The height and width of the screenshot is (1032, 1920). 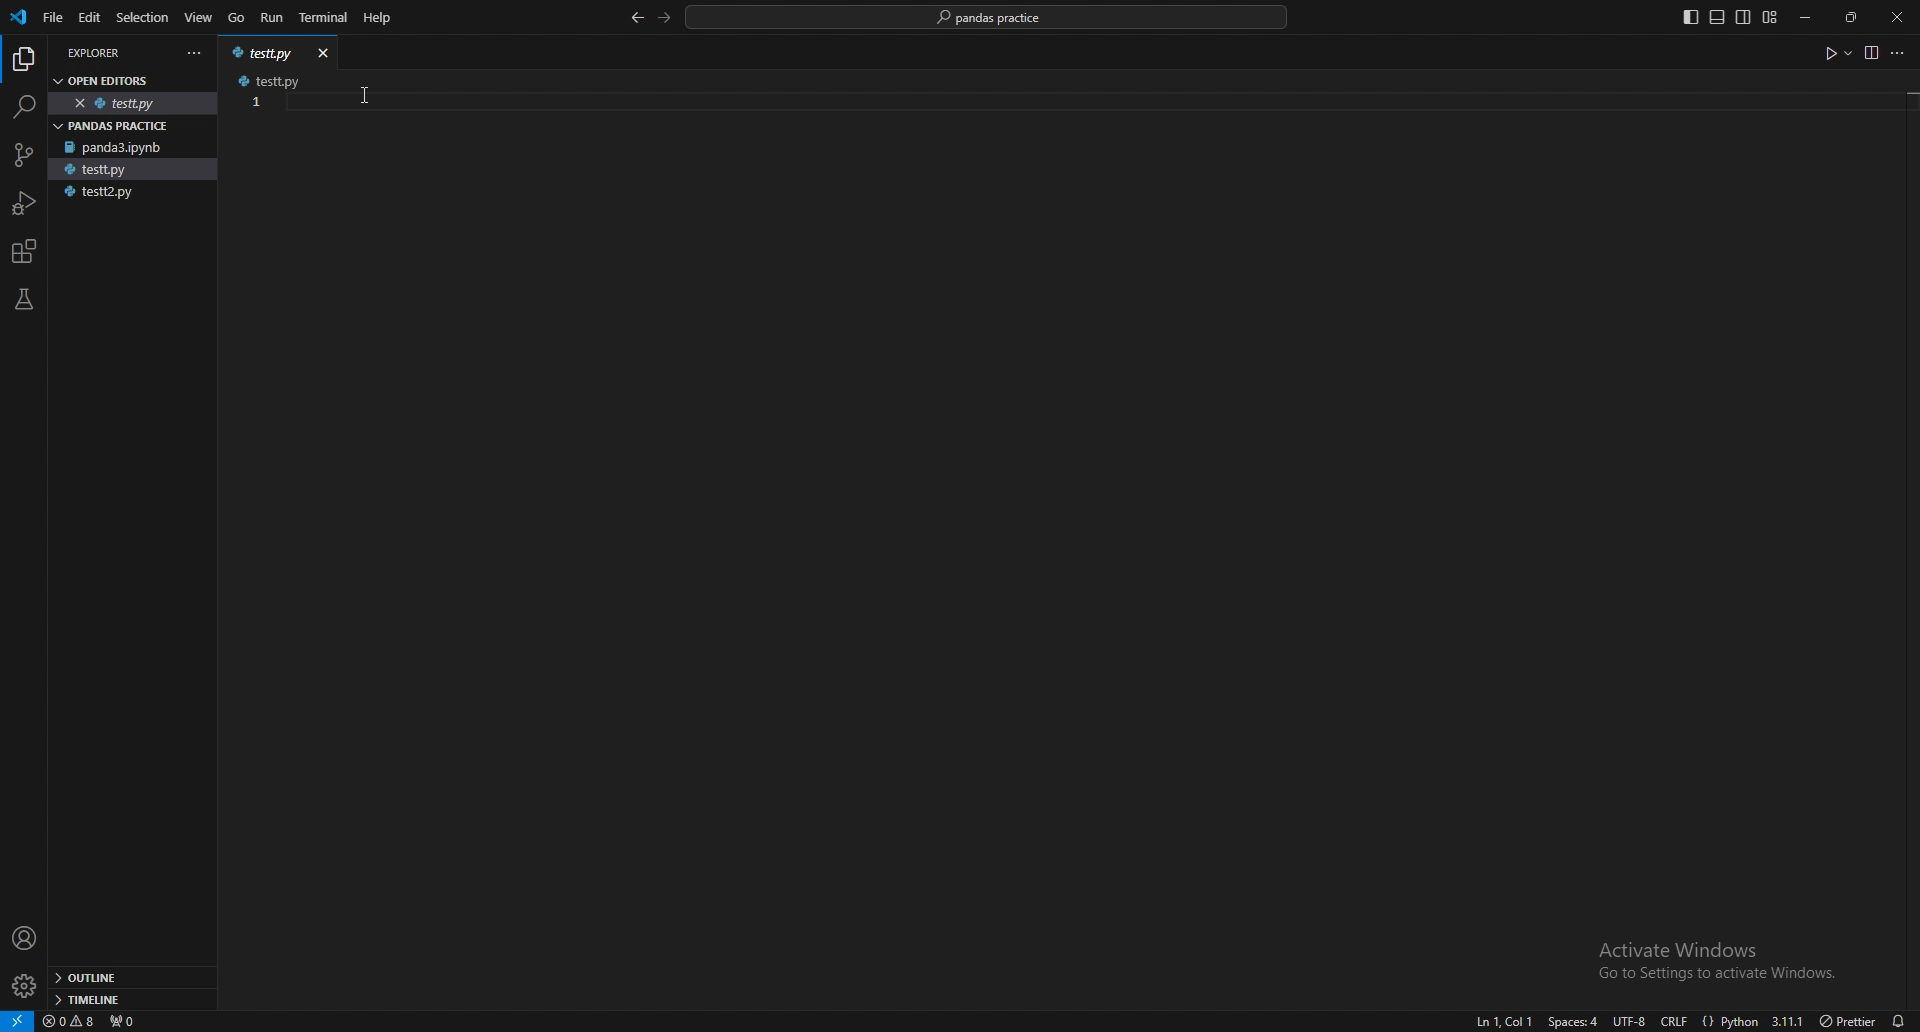 I want to click on terminal, so click(x=325, y=17).